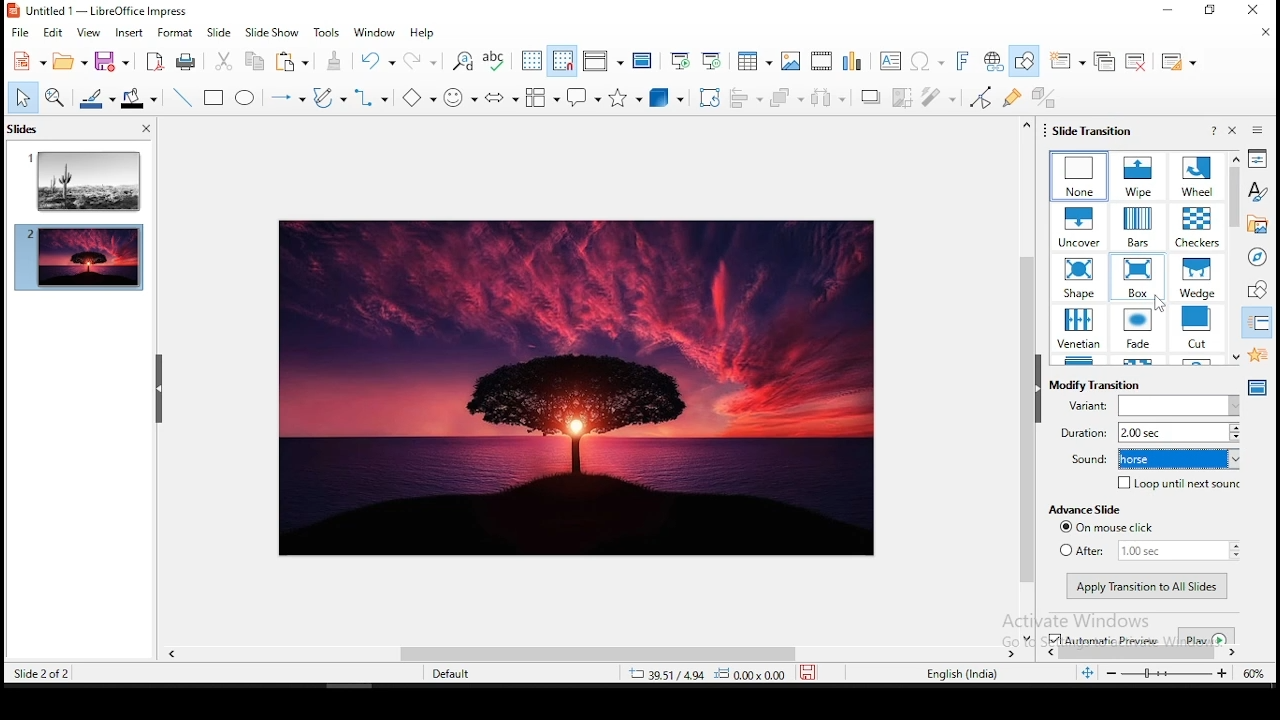 This screenshot has width=1280, height=720. What do you see at coordinates (1179, 484) in the screenshot?
I see `loop until next sound on/off` at bounding box center [1179, 484].